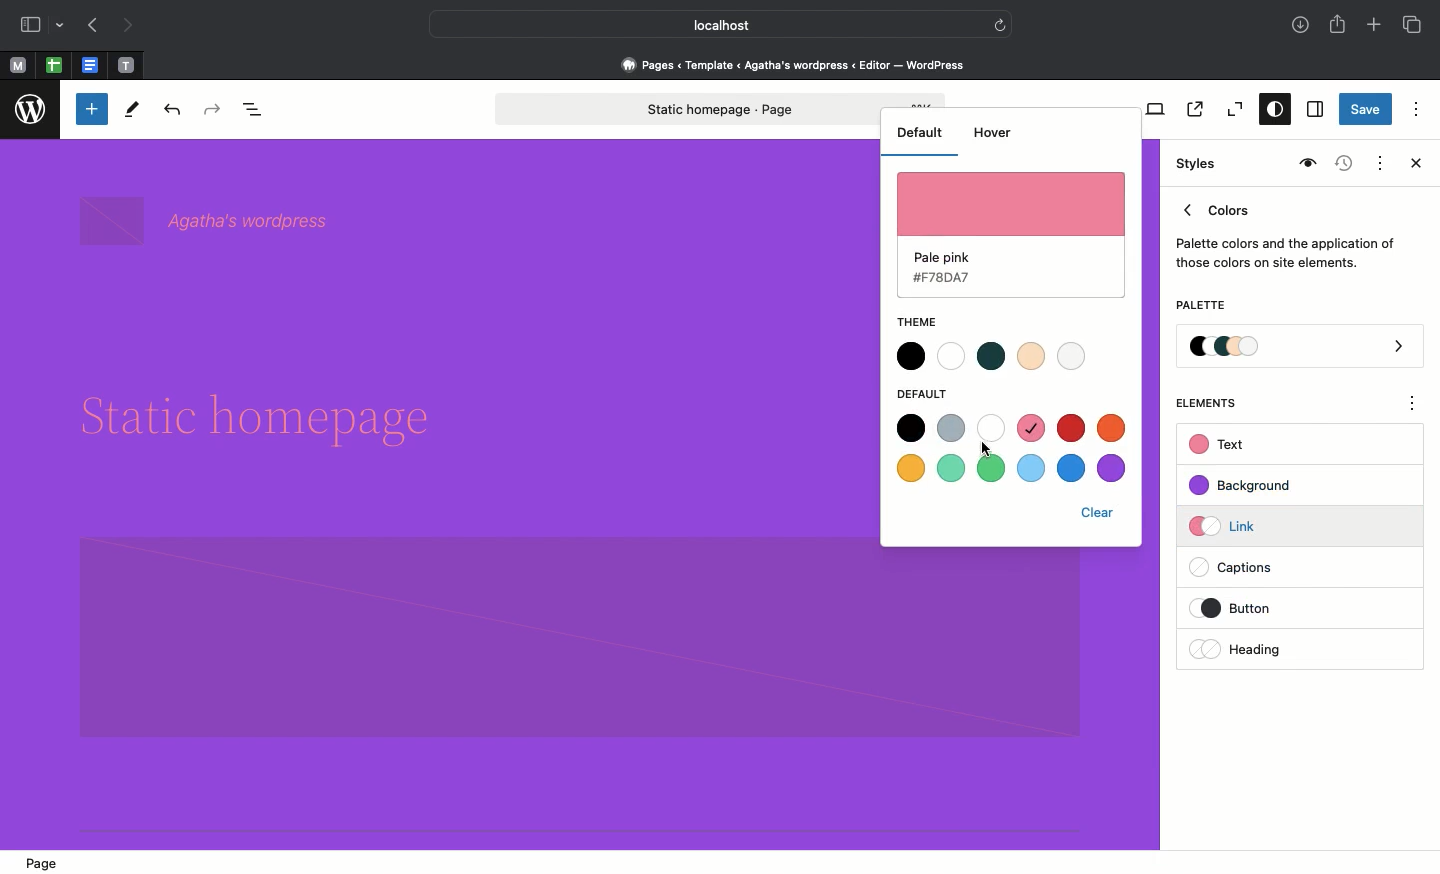 This screenshot has width=1440, height=874. I want to click on Styles, so click(1198, 164).